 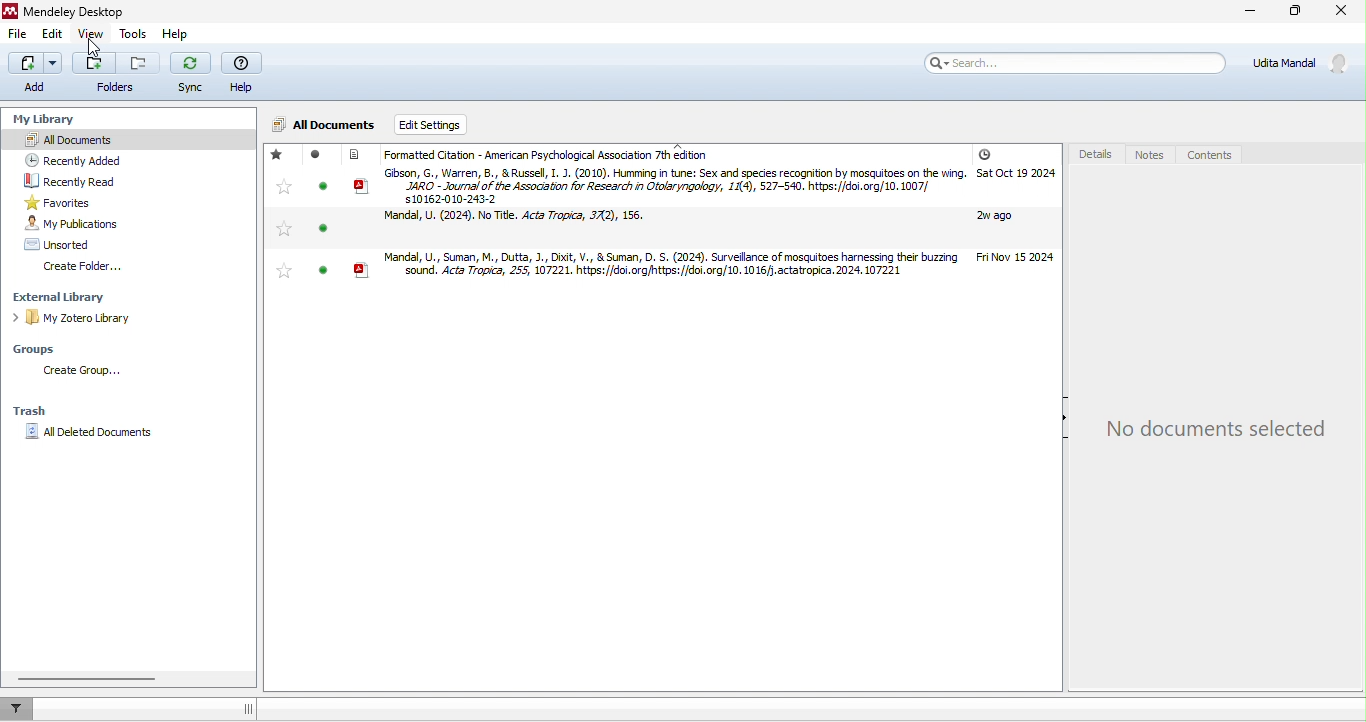 What do you see at coordinates (325, 127) in the screenshot?
I see `all document` at bounding box center [325, 127].